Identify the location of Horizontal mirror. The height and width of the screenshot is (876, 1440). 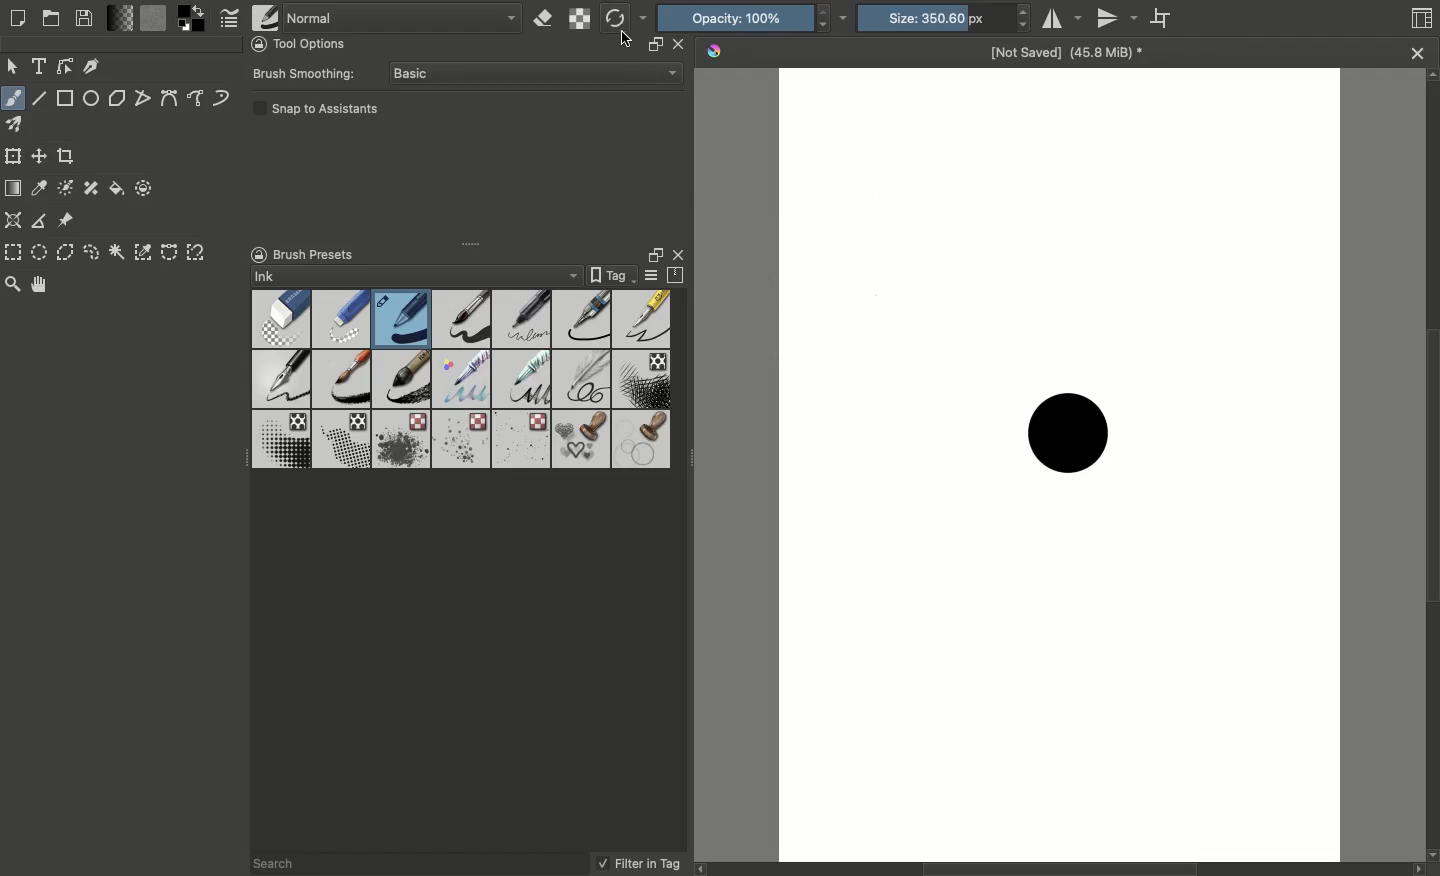
(1063, 20).